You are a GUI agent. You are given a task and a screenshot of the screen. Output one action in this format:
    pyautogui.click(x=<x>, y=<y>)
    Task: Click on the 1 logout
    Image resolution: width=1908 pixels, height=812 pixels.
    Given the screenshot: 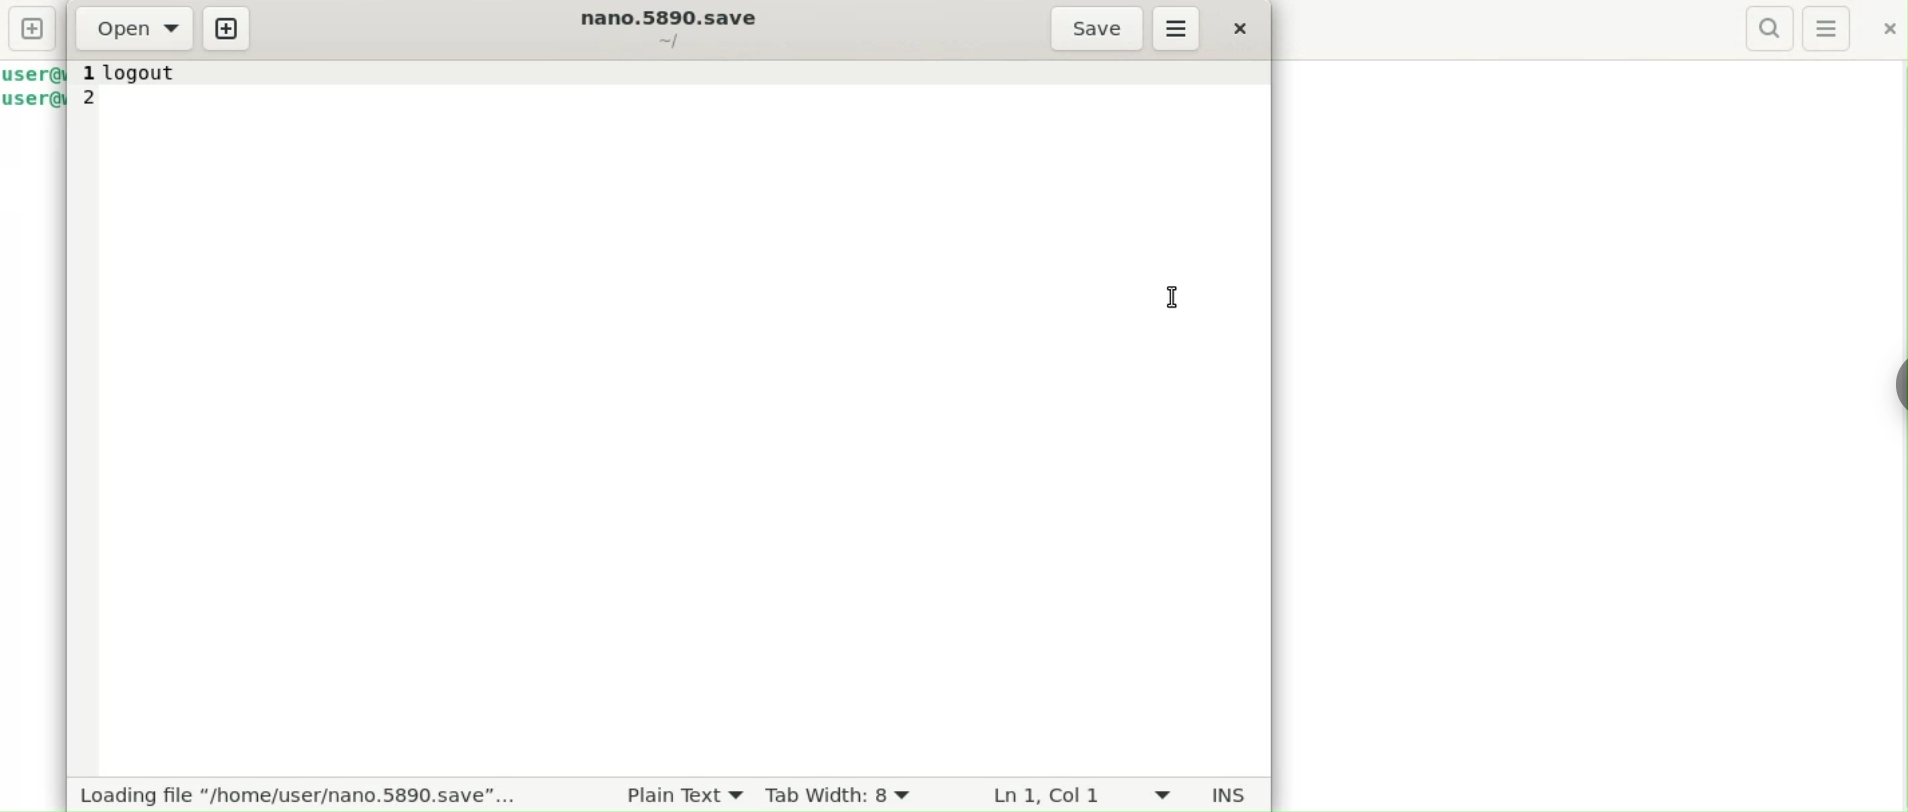 What is the action you would take?
    pyautogui.click(x=134, y=73)
    